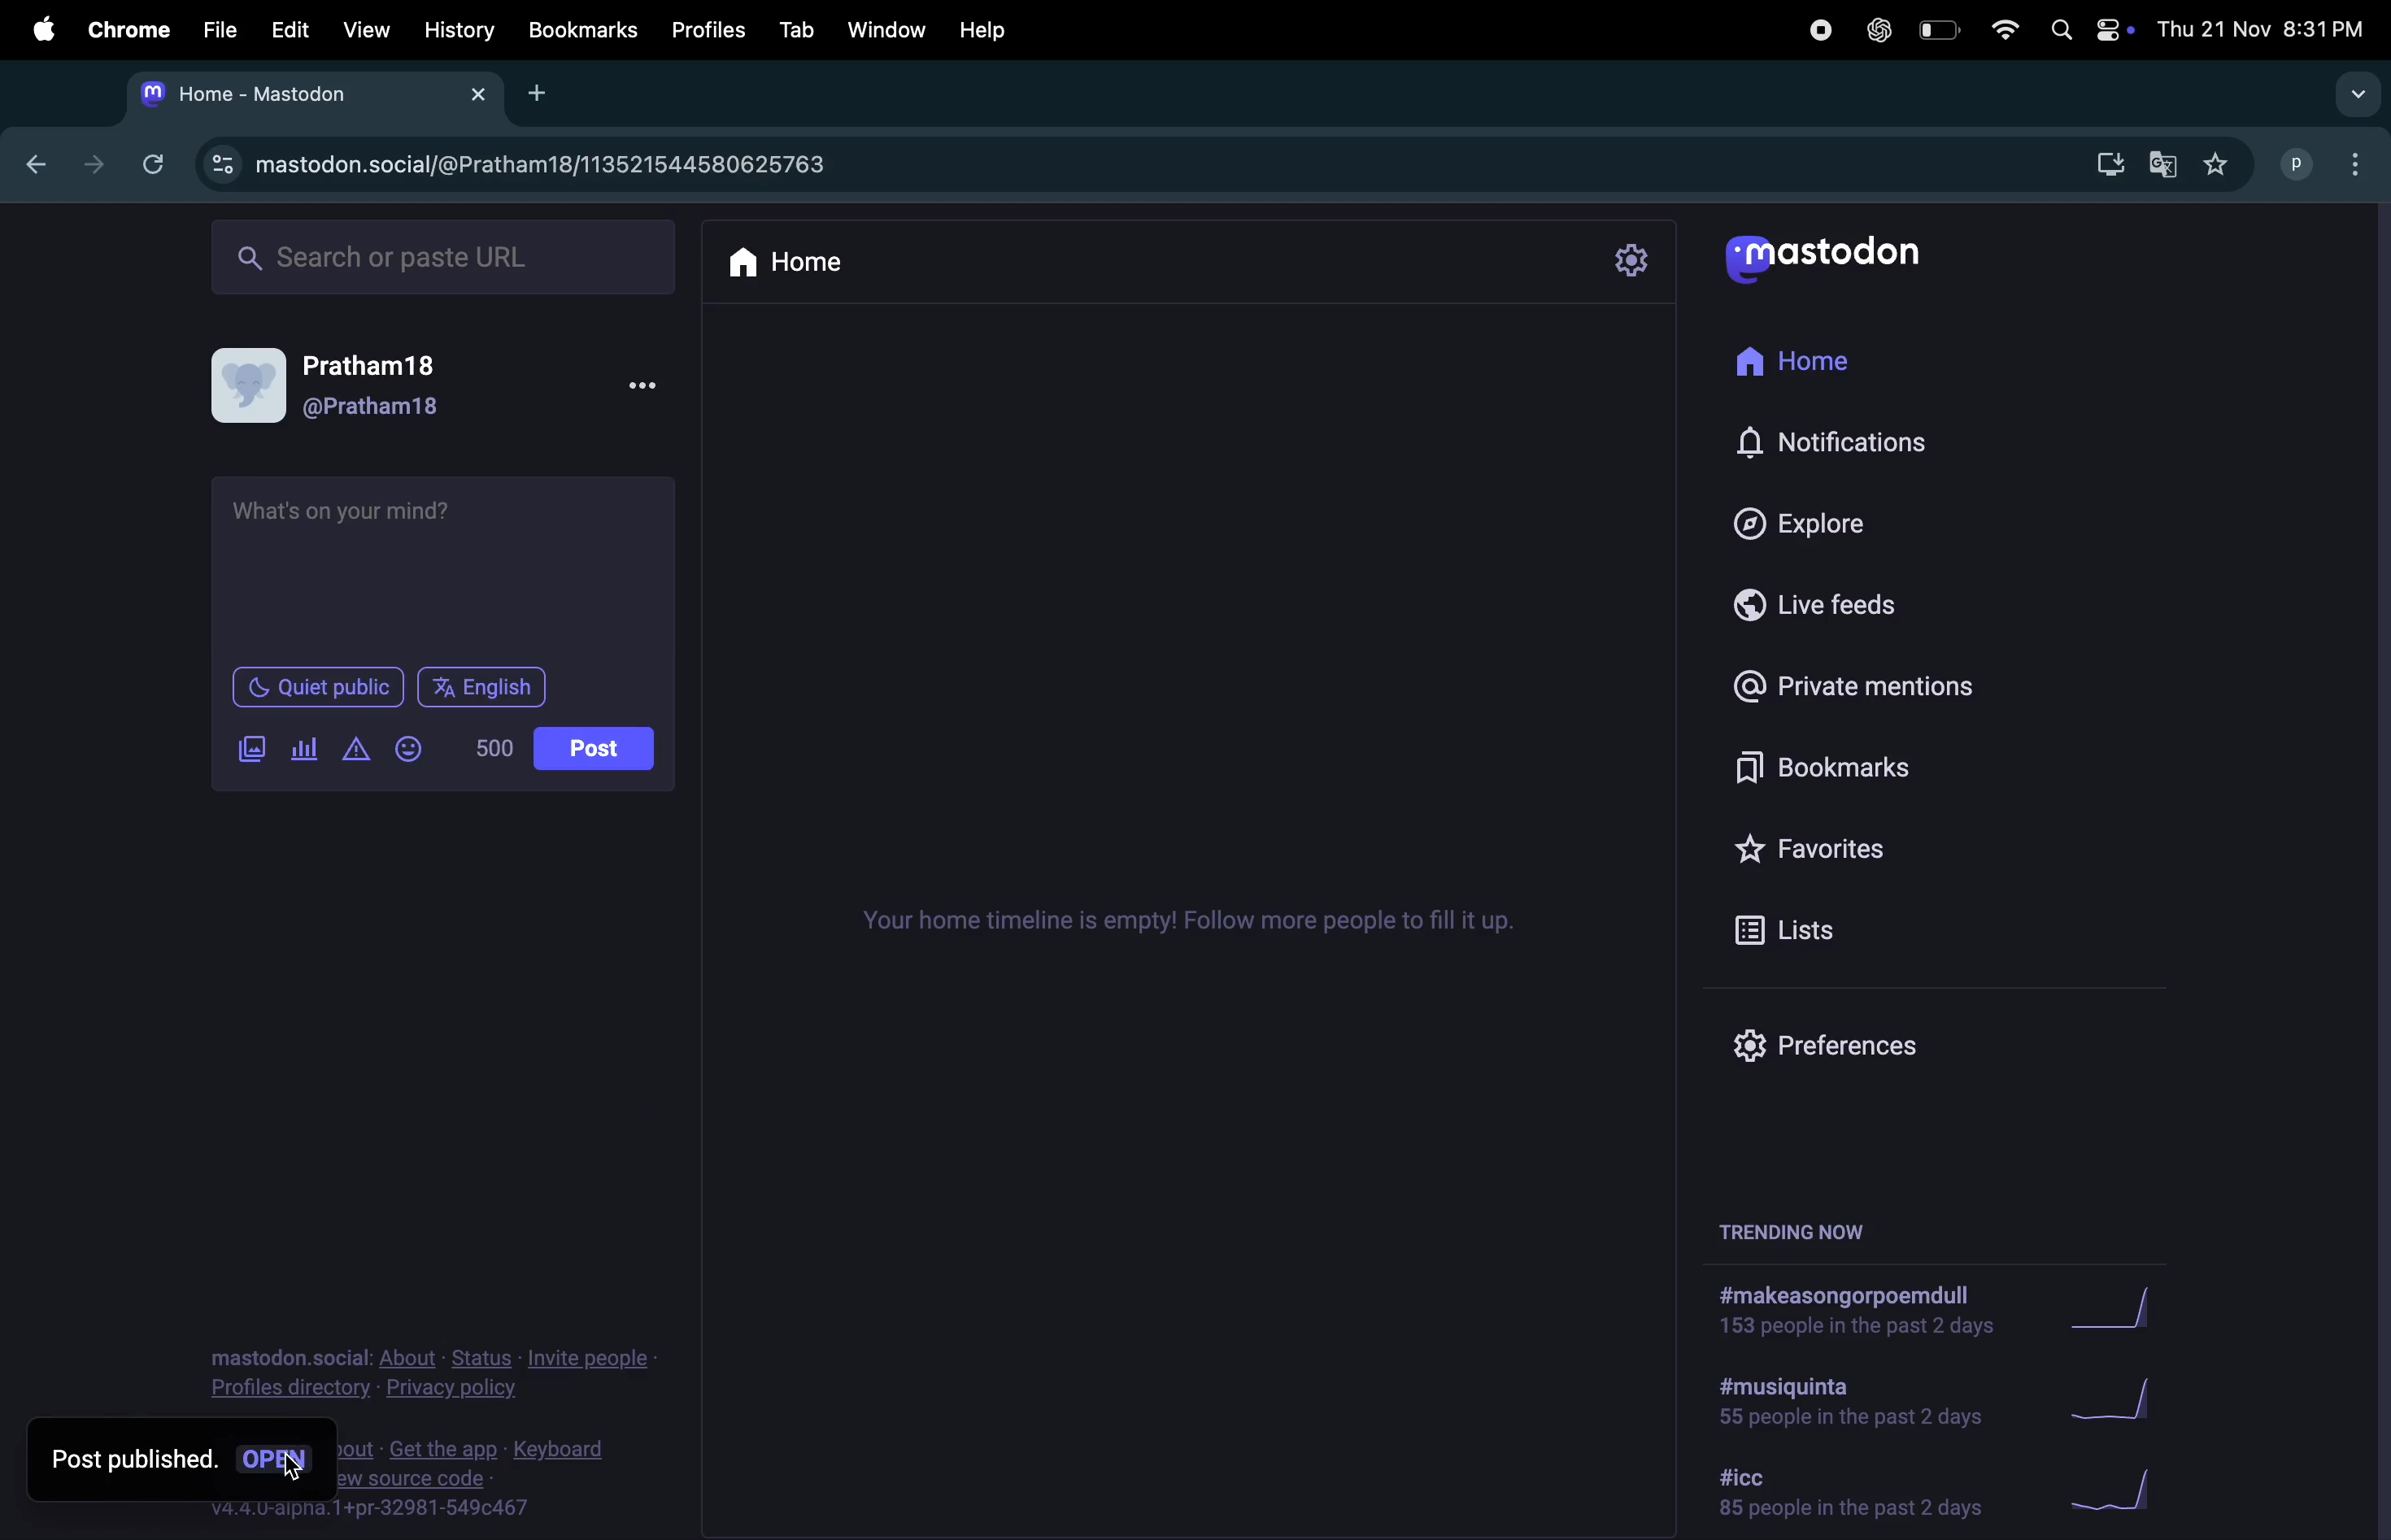 The height and width of the screenshot is (1540, 2391). I want to click on profiles, so click(704, 30).